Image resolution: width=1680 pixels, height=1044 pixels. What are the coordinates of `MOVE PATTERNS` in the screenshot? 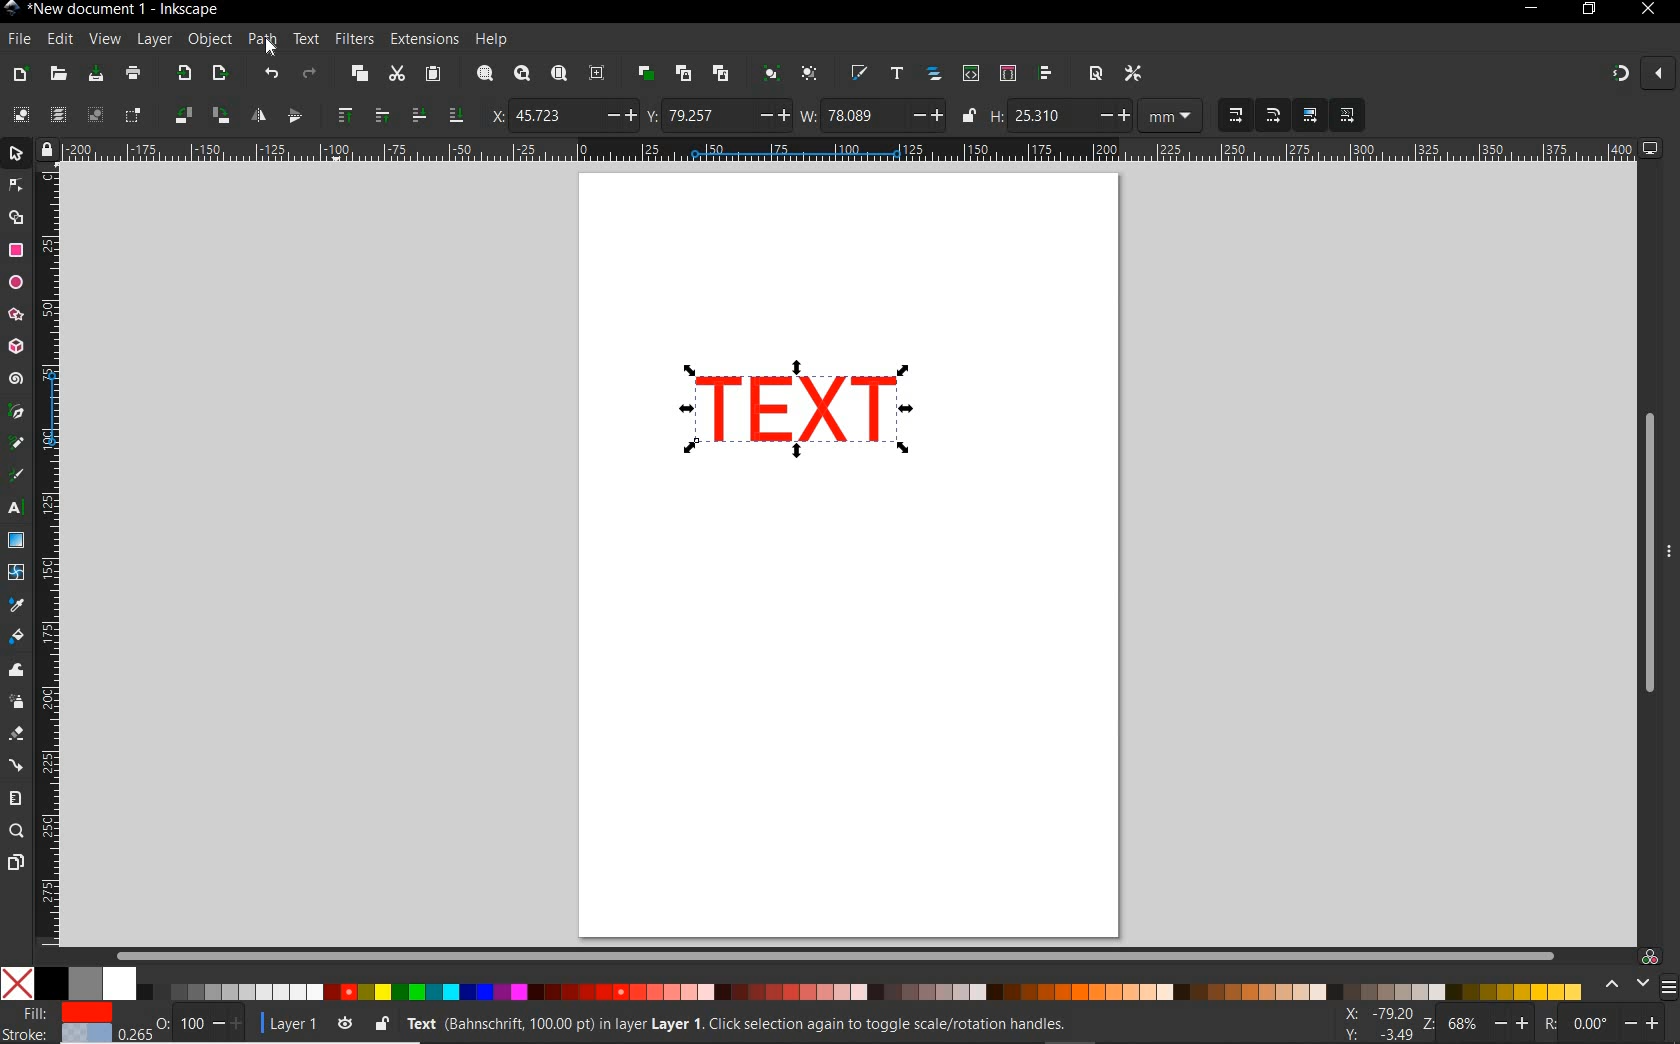 It's located at (1346, 116).